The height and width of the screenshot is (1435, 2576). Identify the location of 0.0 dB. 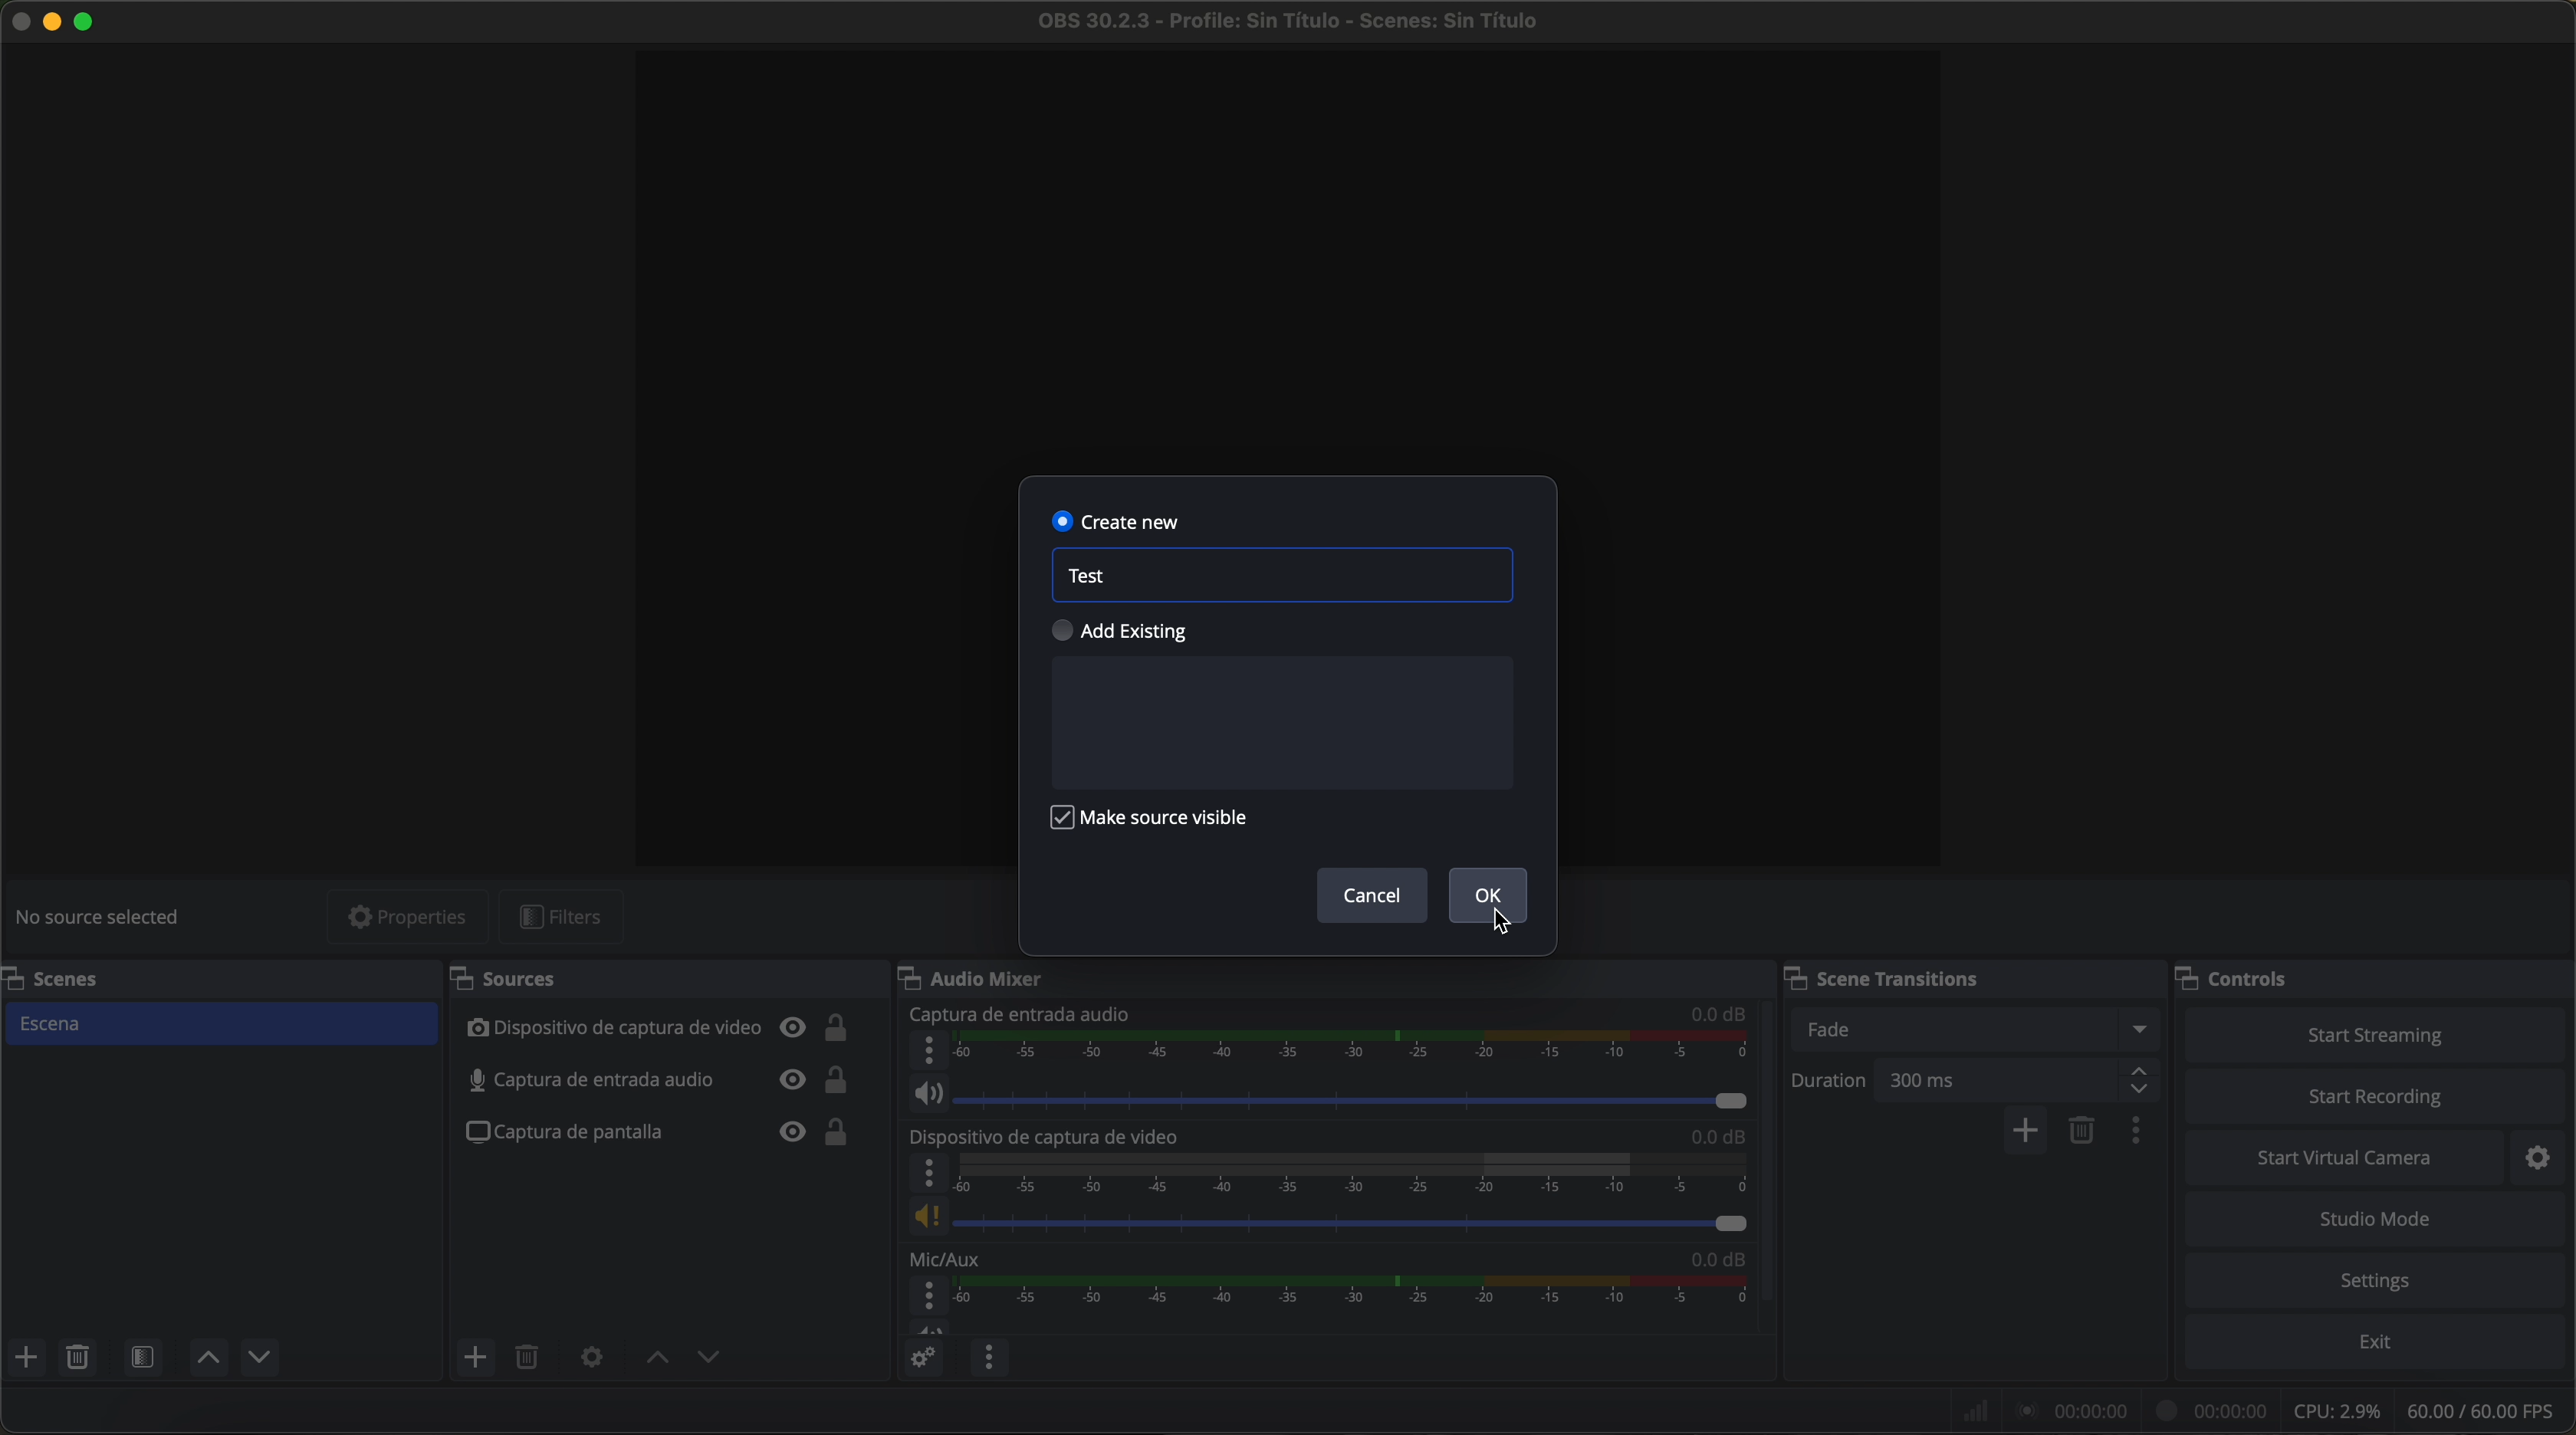
(1720, 1012).